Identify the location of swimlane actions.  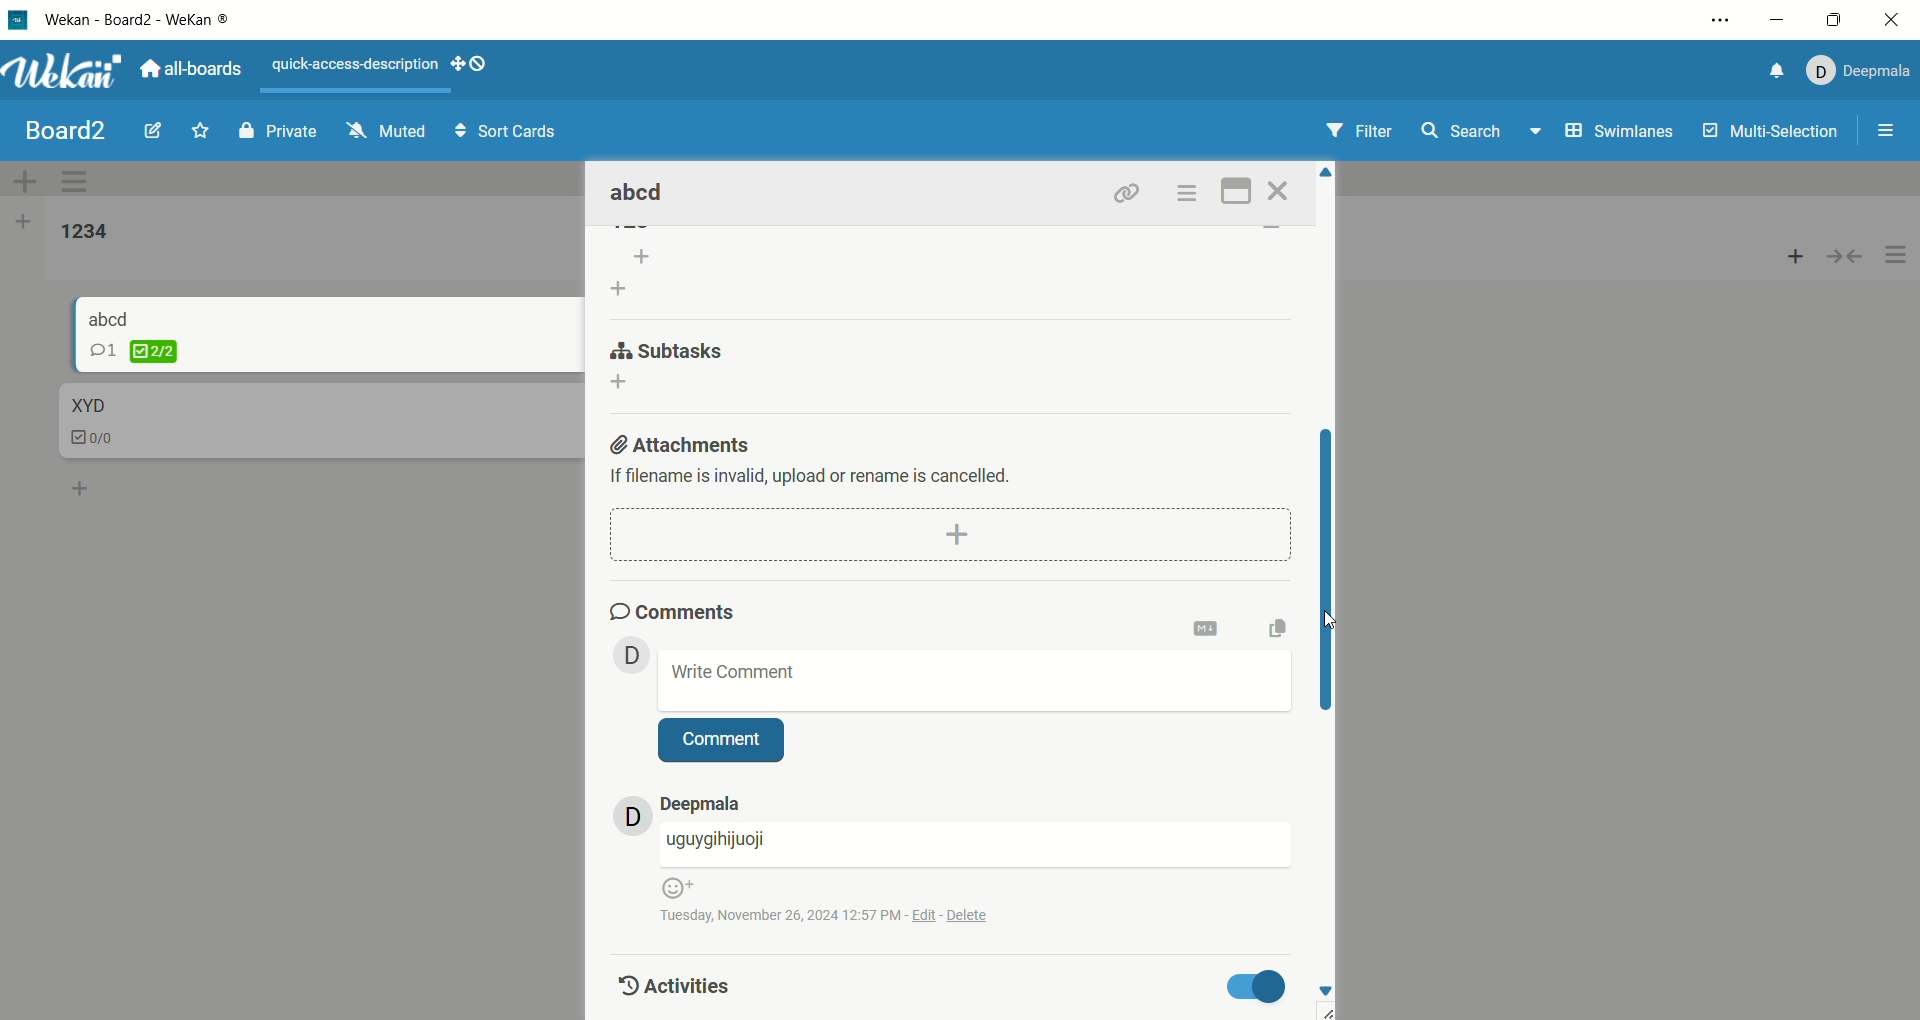
(79, 183).